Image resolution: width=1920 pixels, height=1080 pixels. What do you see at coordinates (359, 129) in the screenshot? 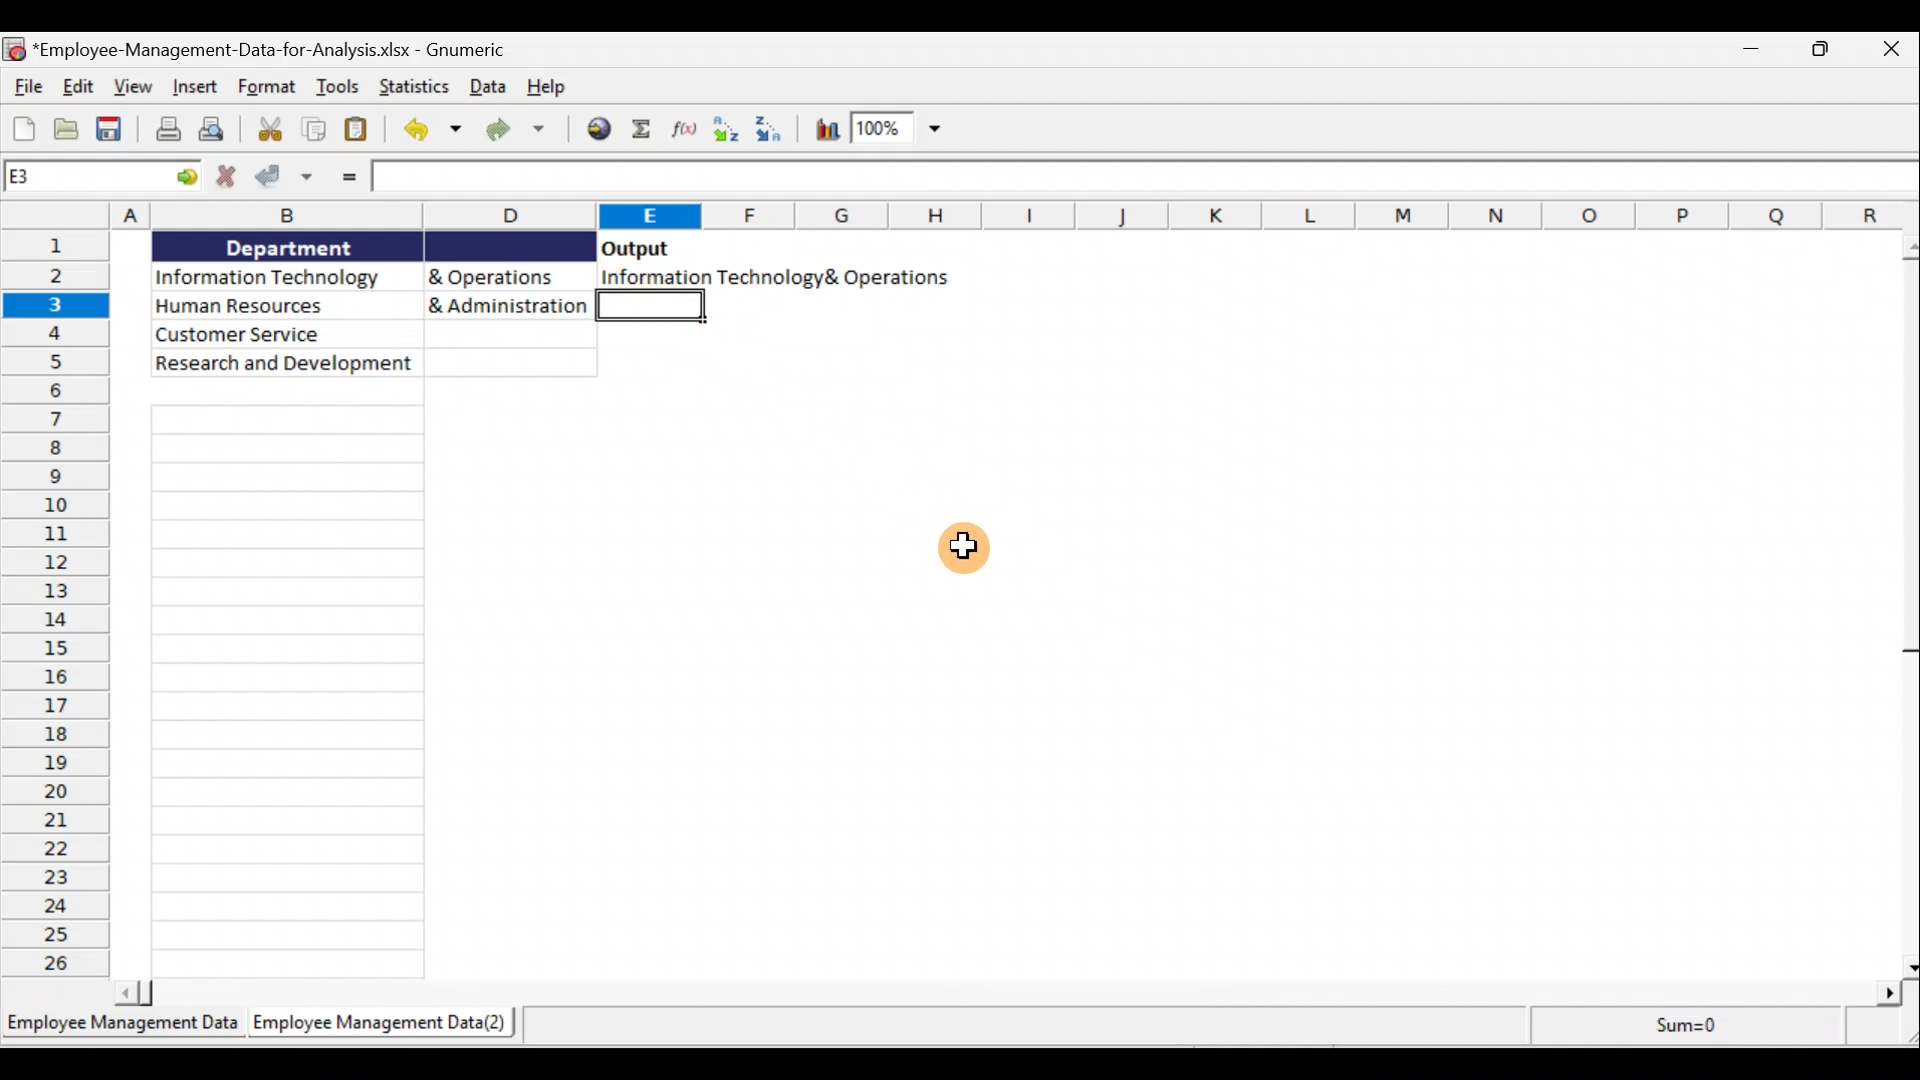
I see `Paste clipboard` at bounding box center [359, 129].